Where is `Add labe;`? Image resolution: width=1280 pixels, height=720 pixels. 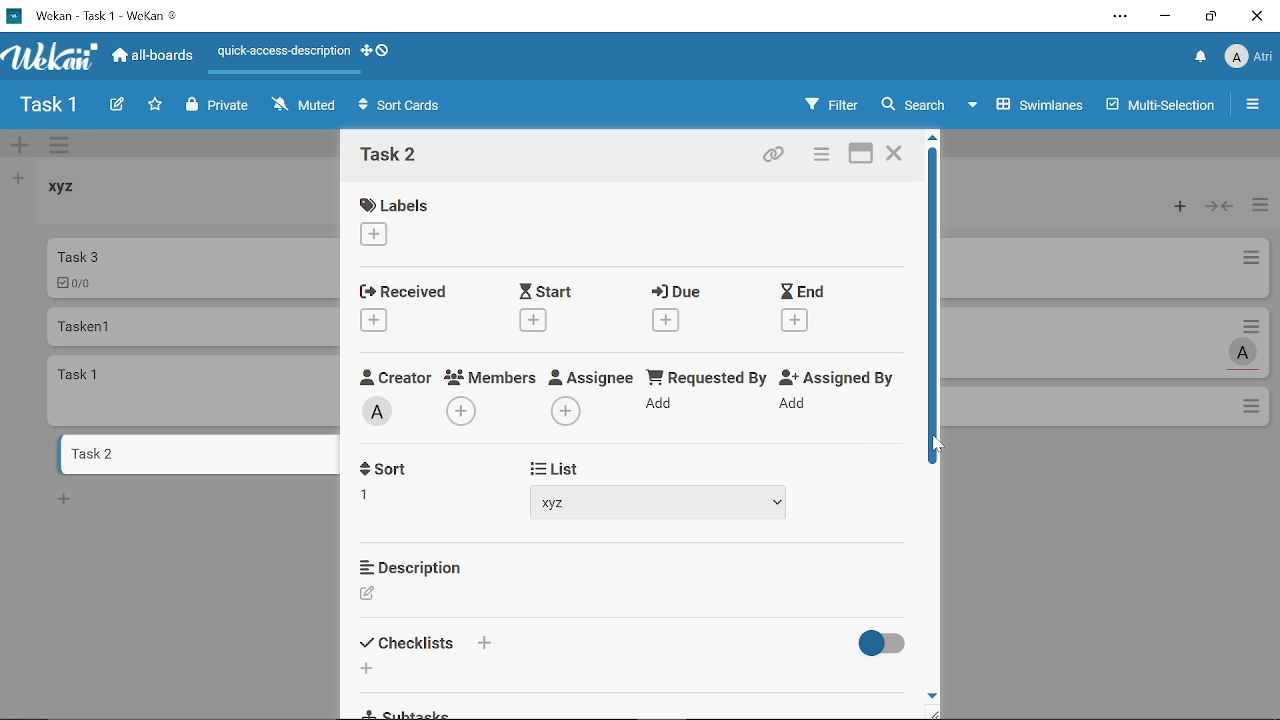 Add labe; is located at coordinates (384, 236).